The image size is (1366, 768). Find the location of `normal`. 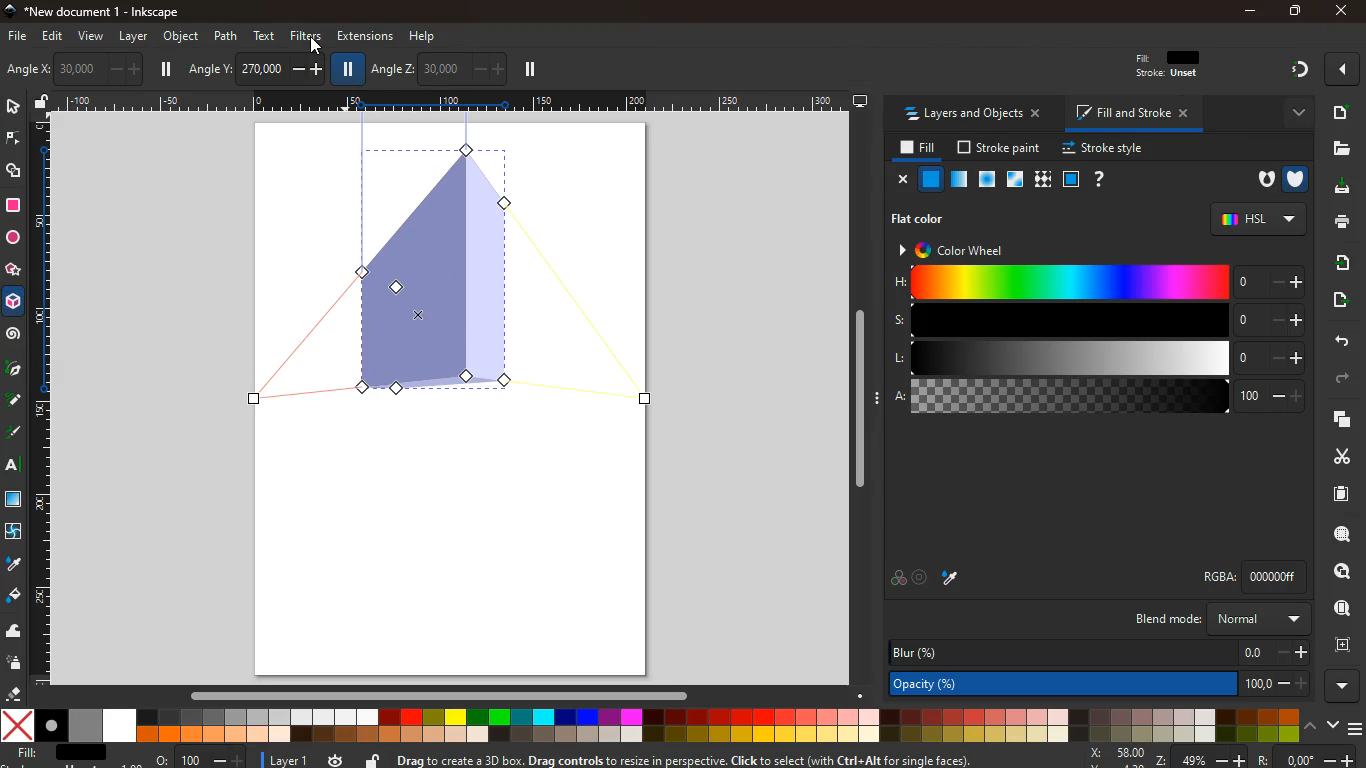

normal is located at coordinates (932, 180).